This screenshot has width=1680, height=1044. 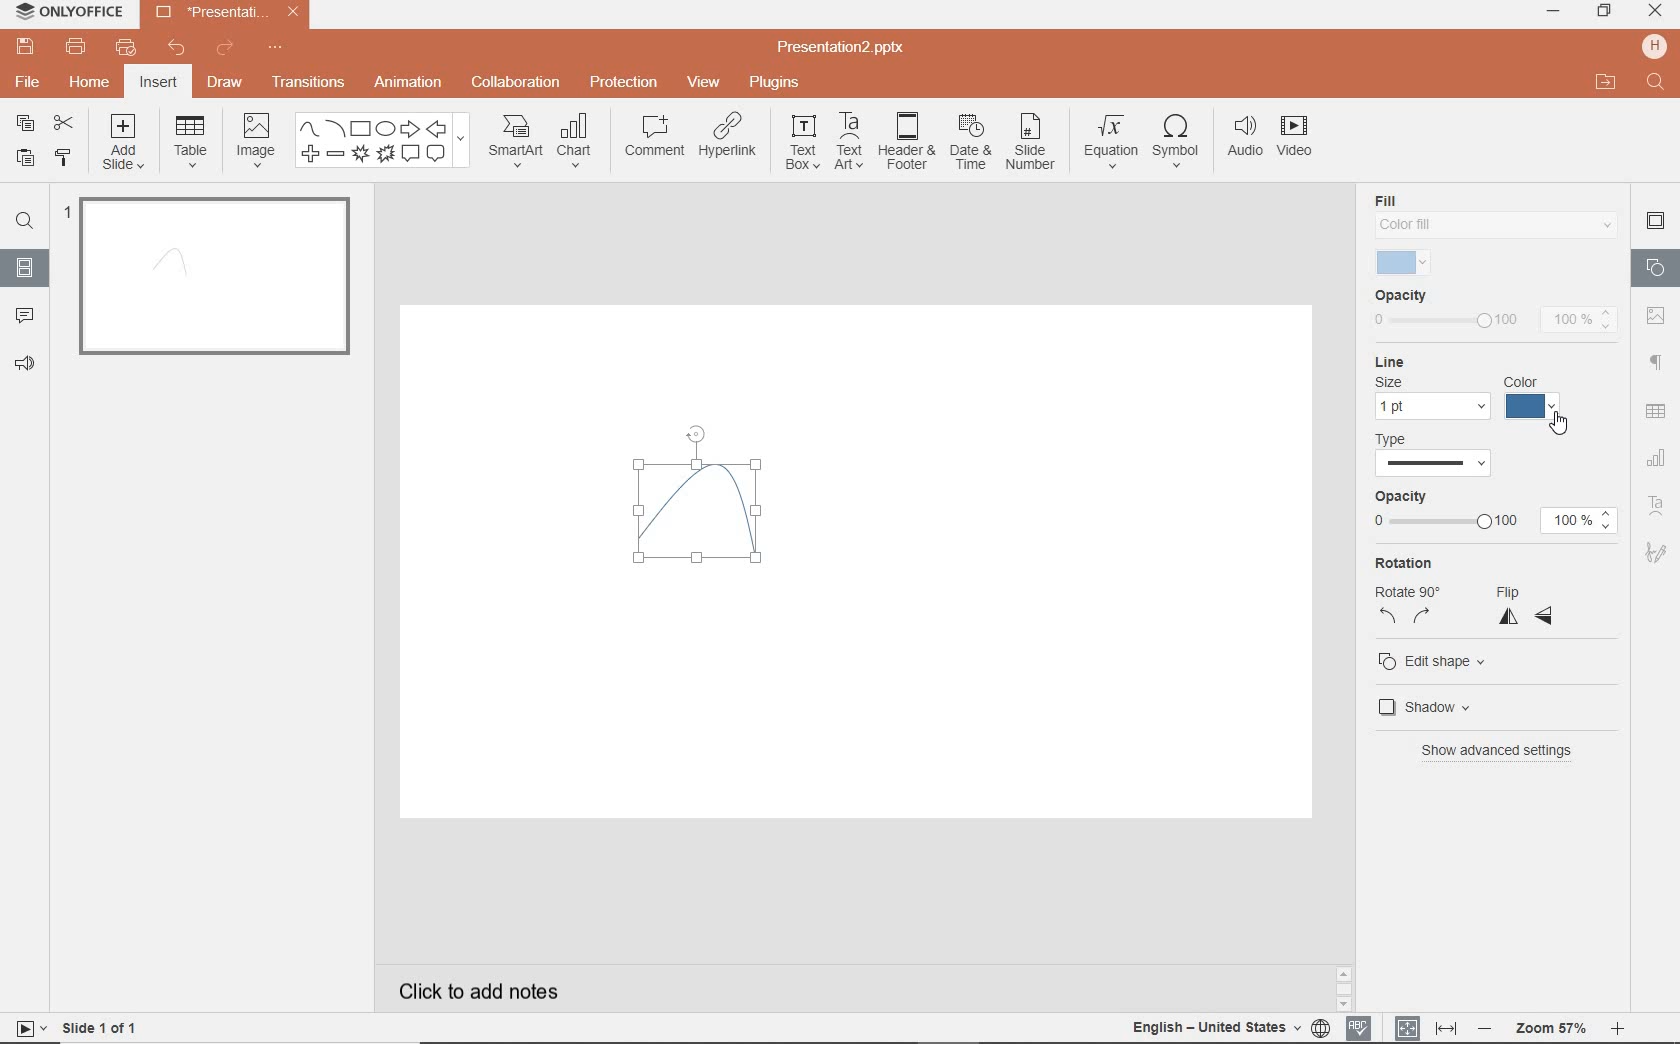 What do you see at coordinates (1576, 318) in the screenshot?
I see `100%` at bounding box center [1576, 318].